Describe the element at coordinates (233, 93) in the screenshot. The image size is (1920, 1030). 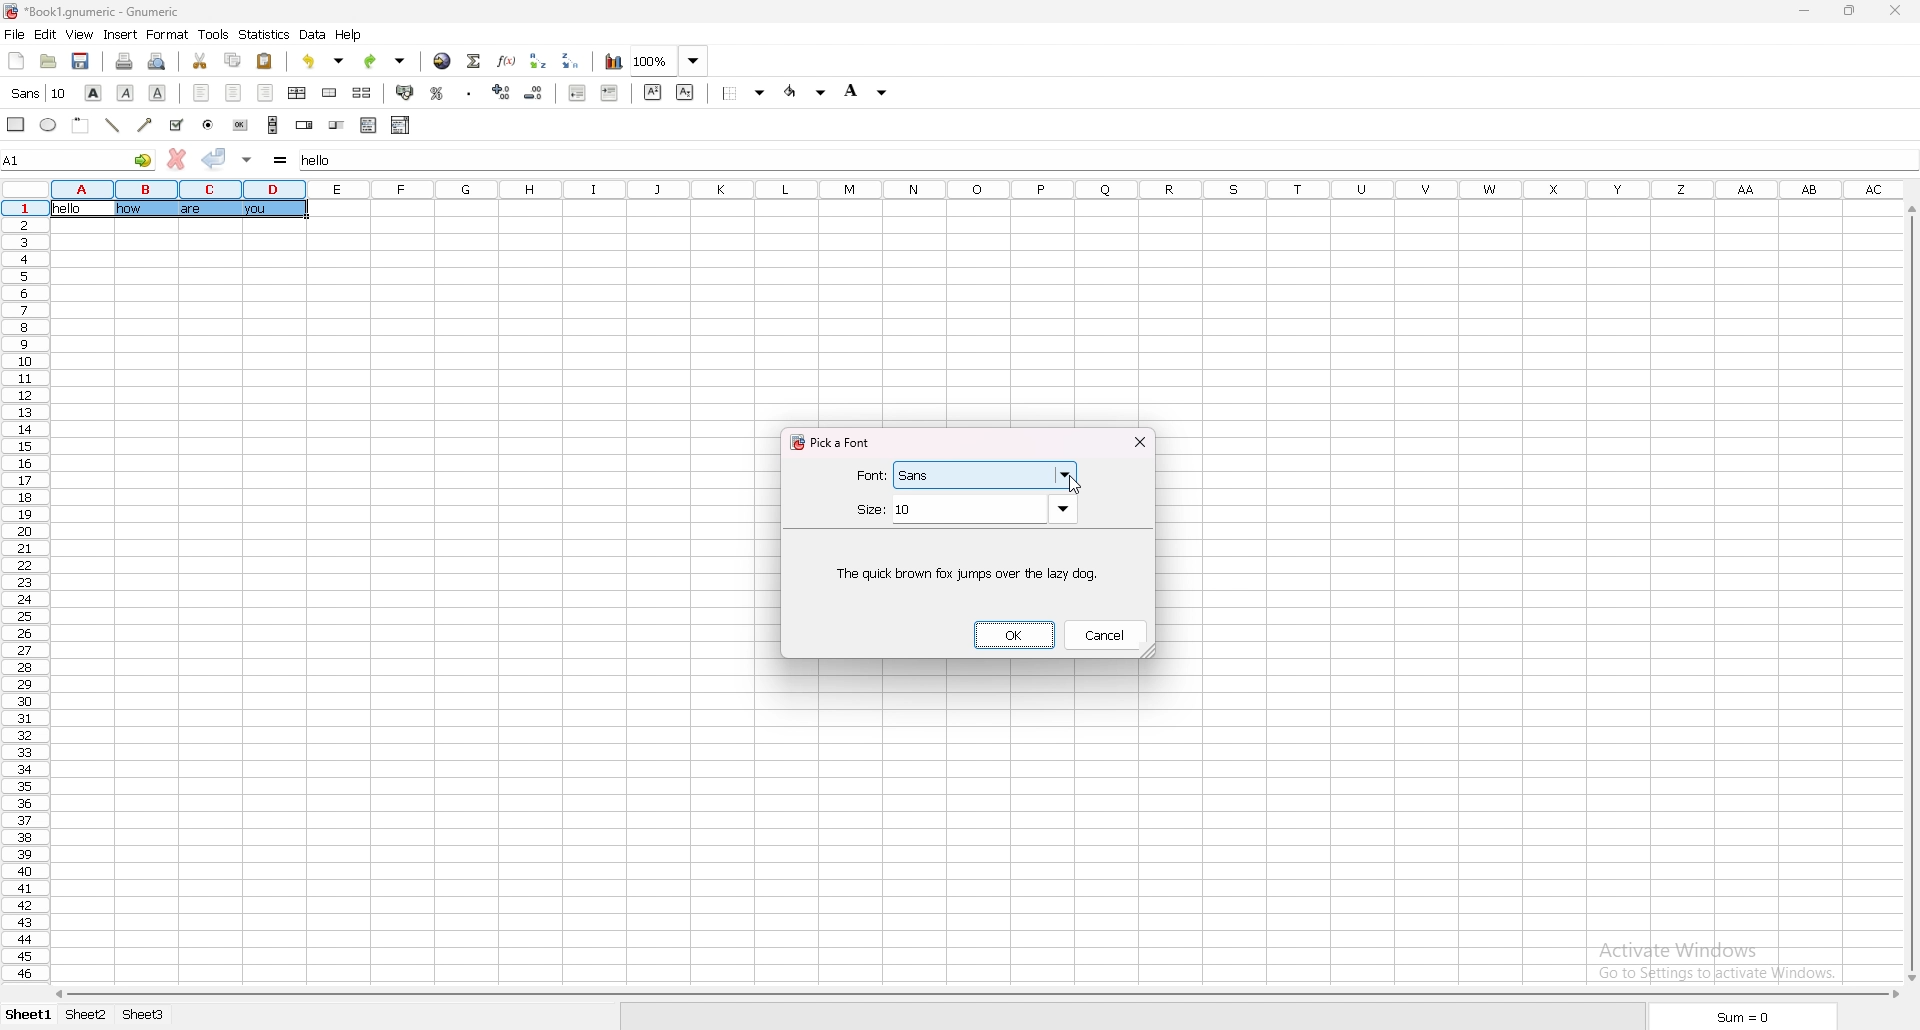
I see `centre` at that location.